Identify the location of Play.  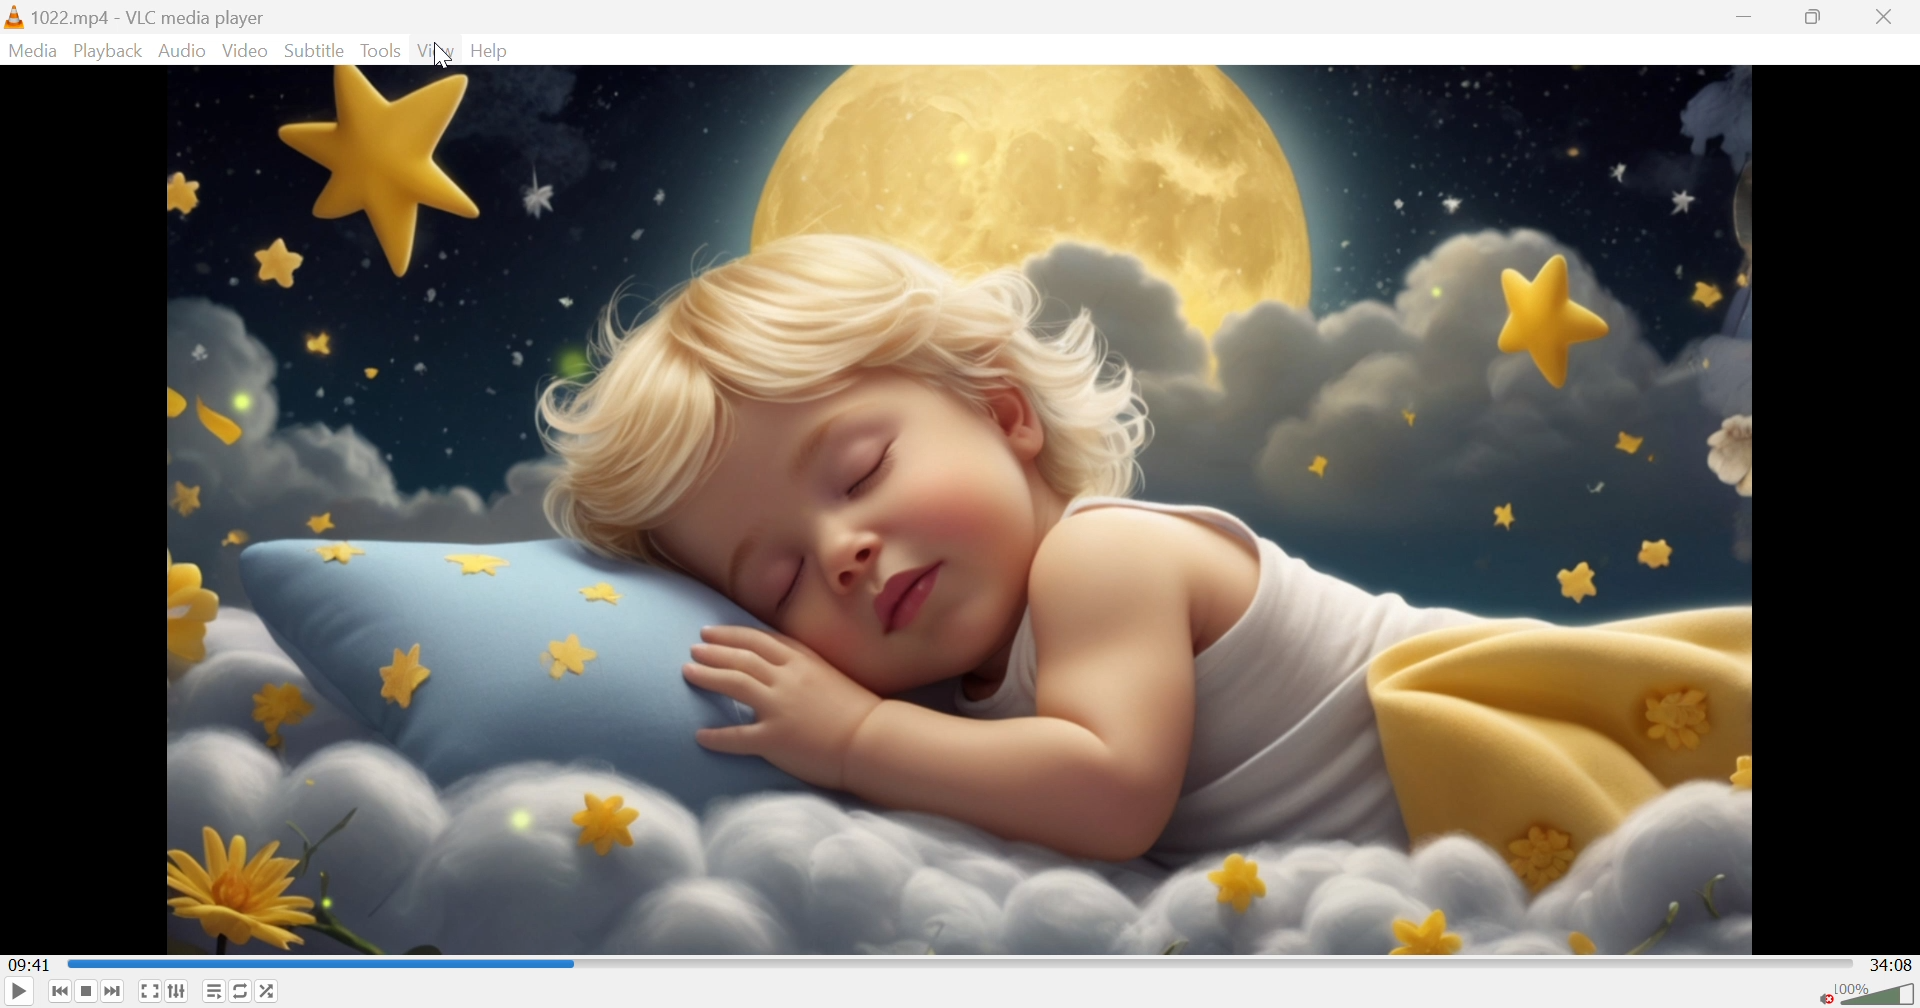
(18, 994).